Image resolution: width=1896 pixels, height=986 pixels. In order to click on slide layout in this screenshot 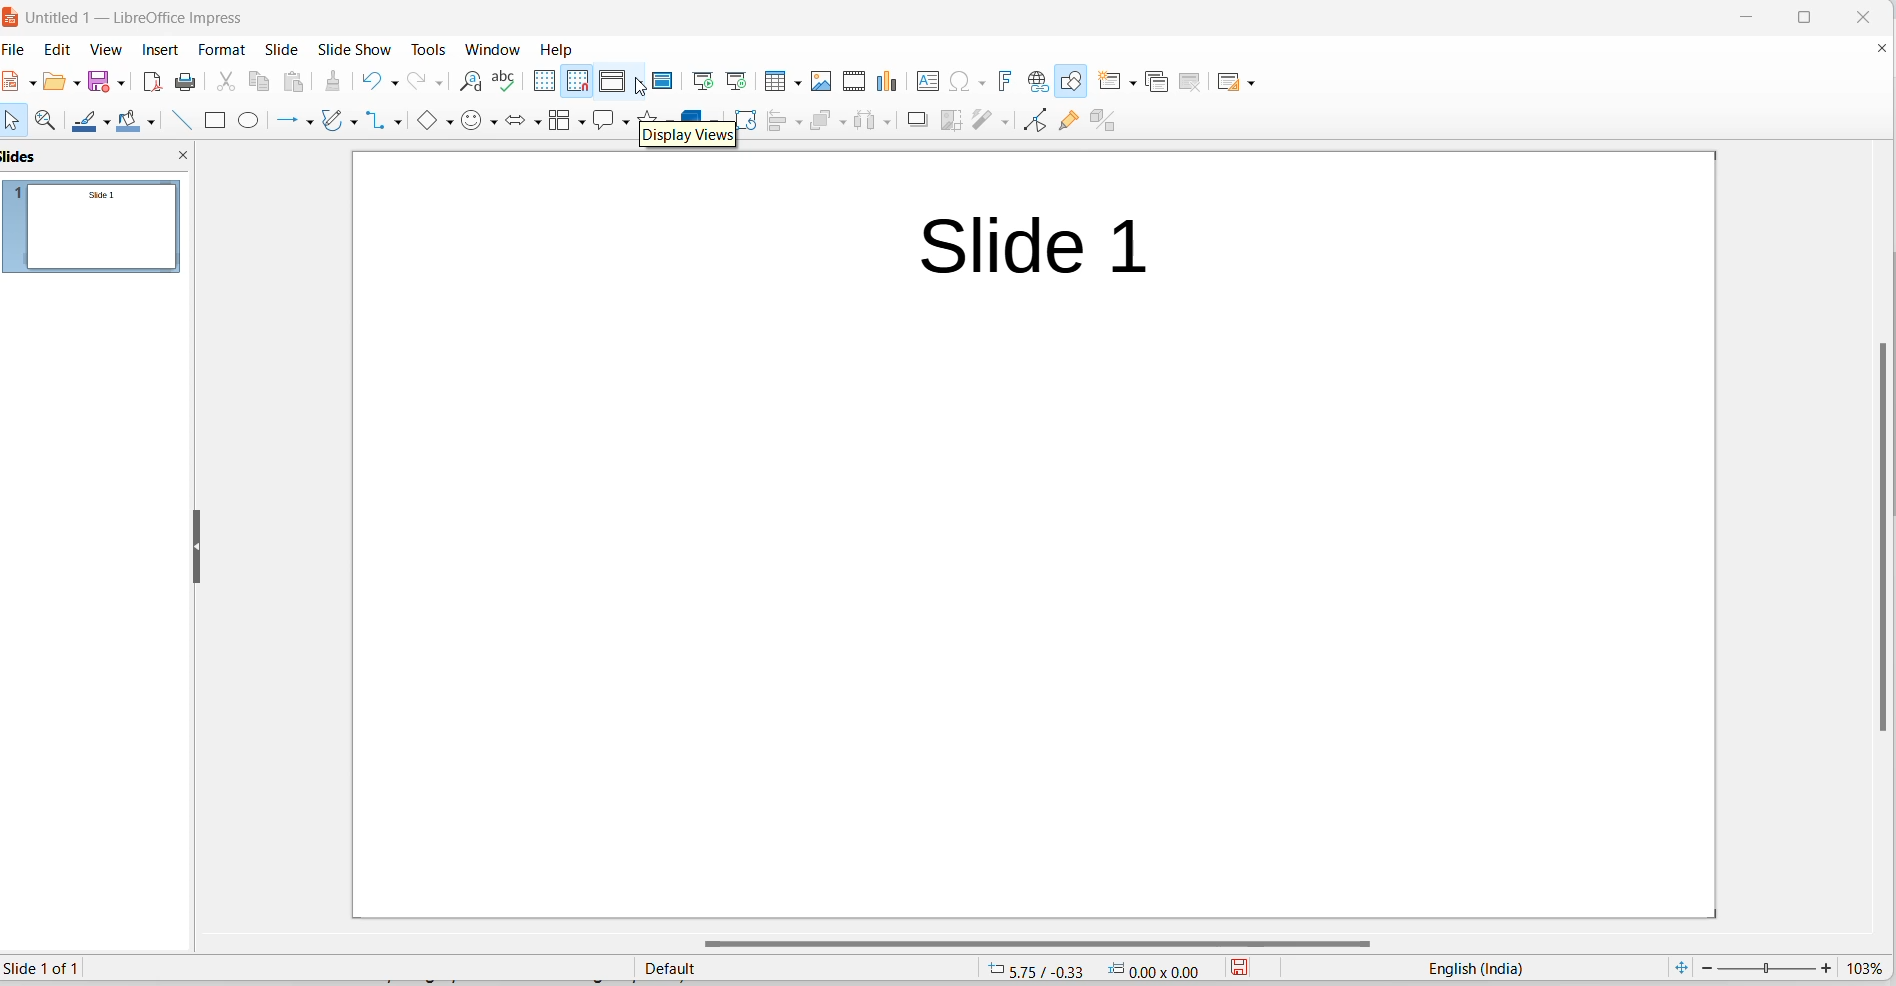, I will do `click(1231, 80)`.